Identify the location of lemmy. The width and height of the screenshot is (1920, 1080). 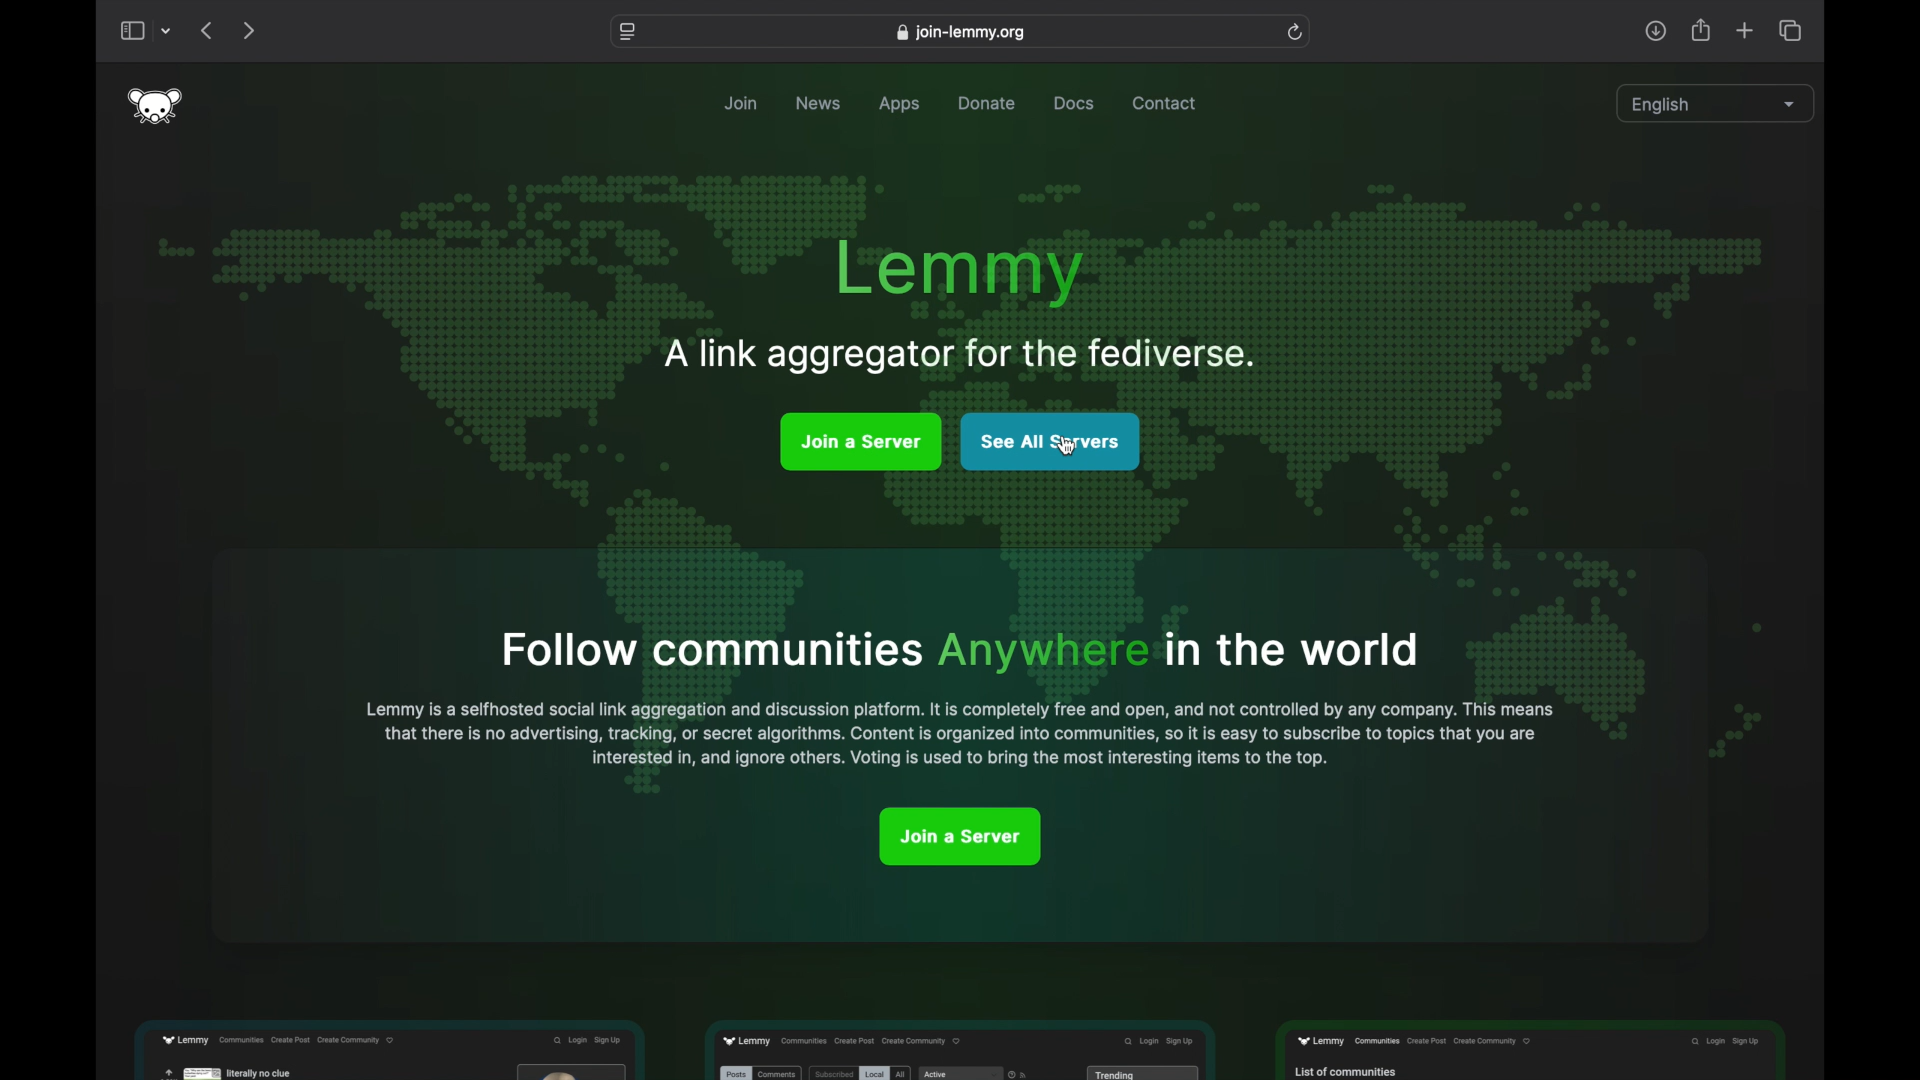
(959, 273).